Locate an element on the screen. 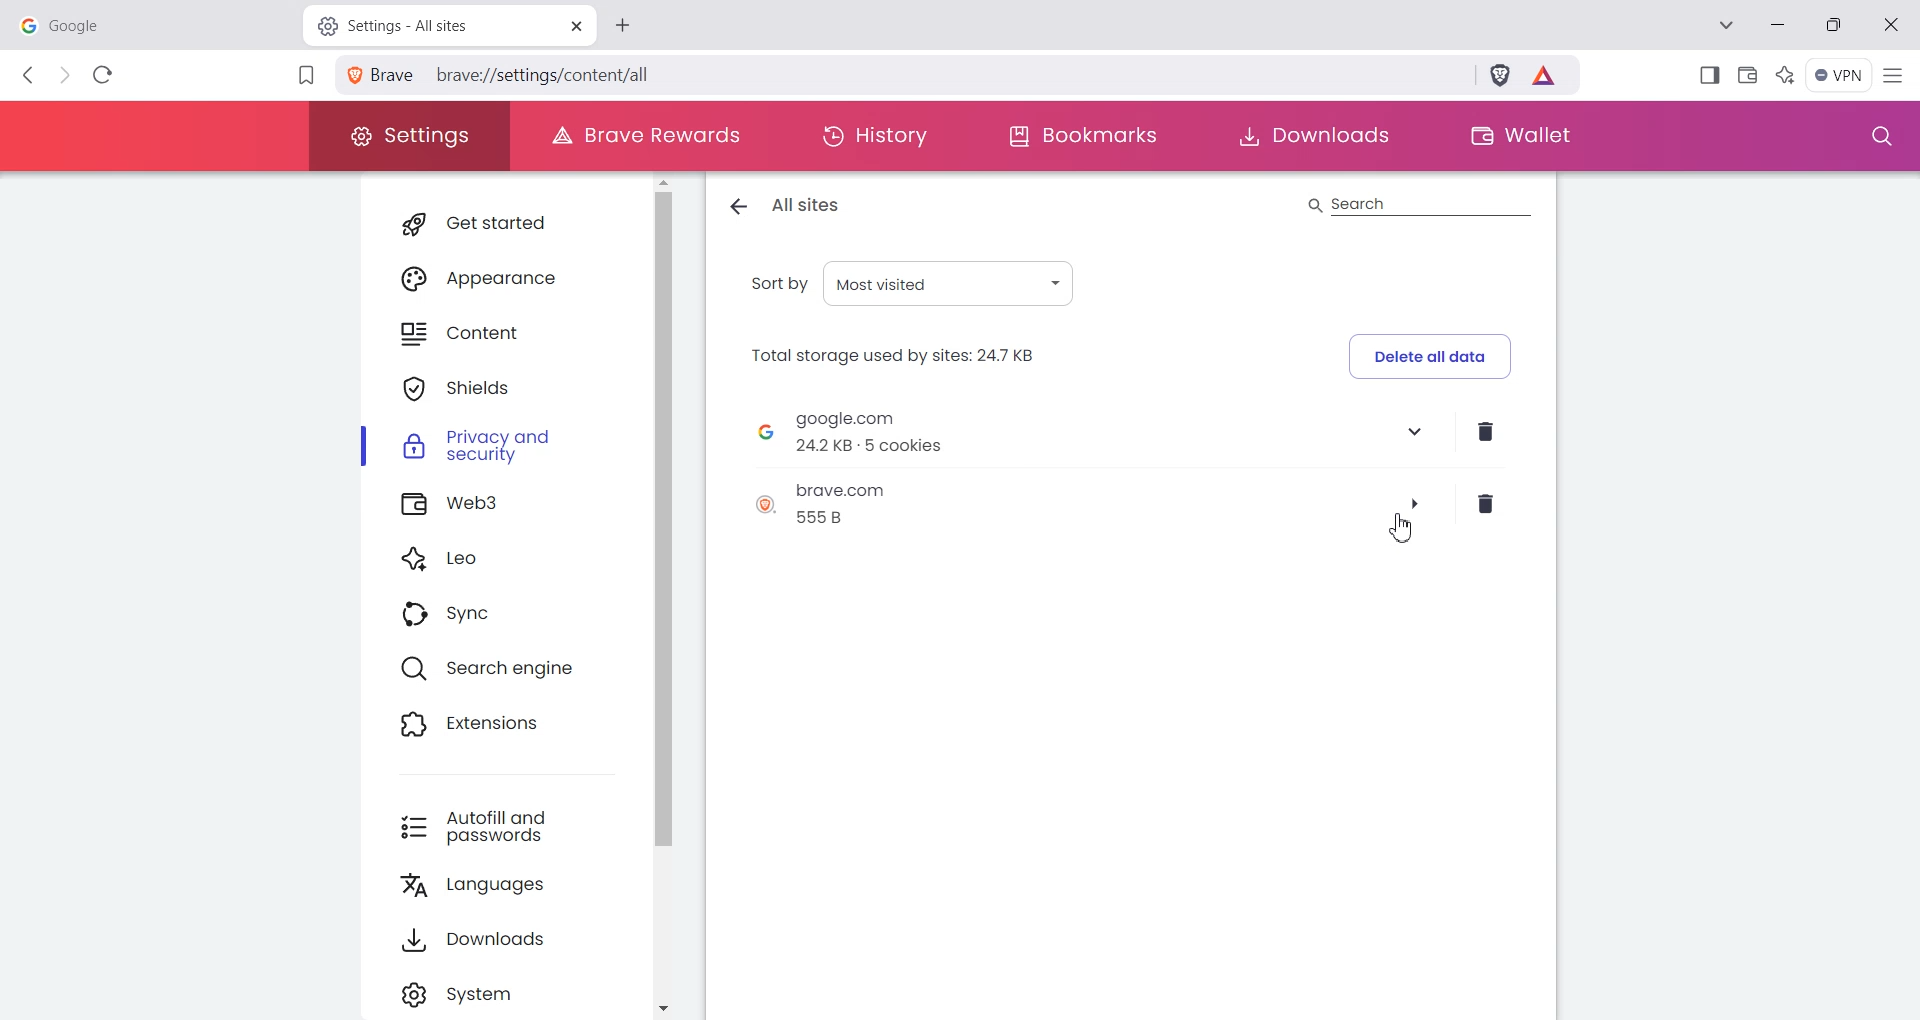  Search engine is located at coordinates (493, 671).